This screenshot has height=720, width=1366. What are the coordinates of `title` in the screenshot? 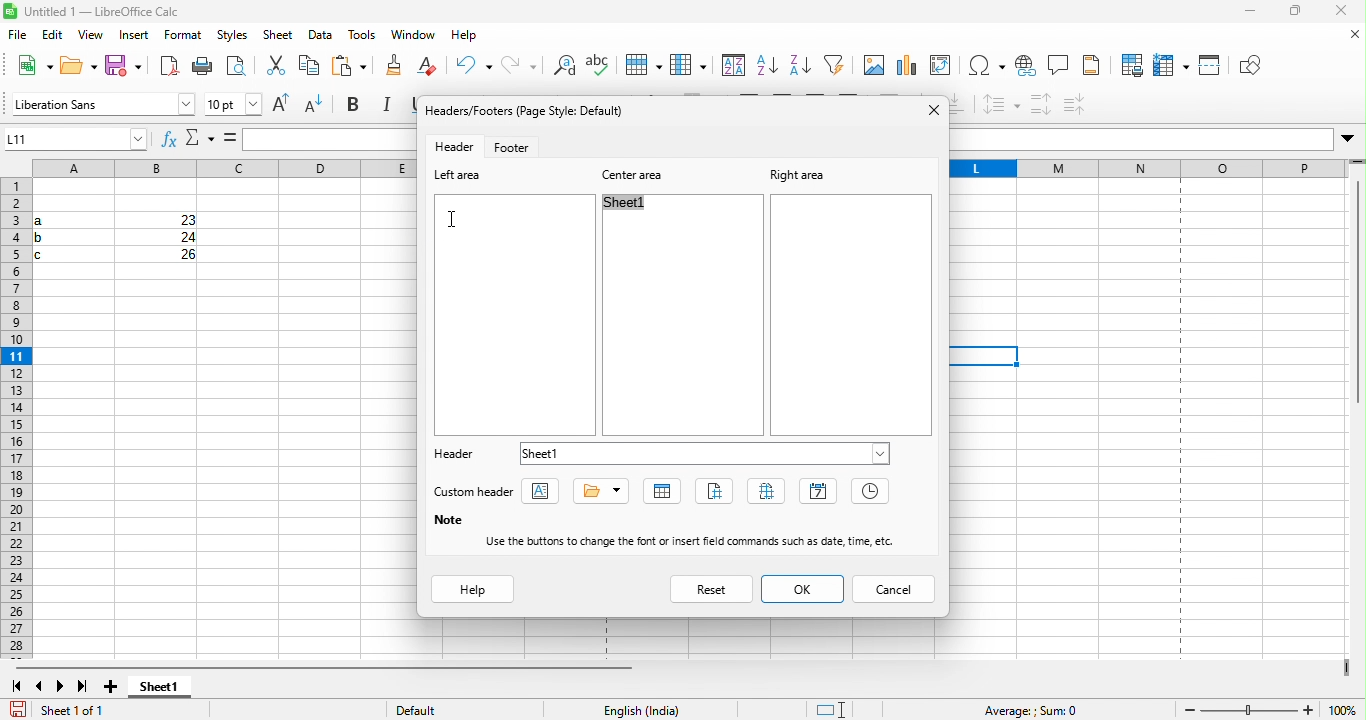 It's located at (598, 490).